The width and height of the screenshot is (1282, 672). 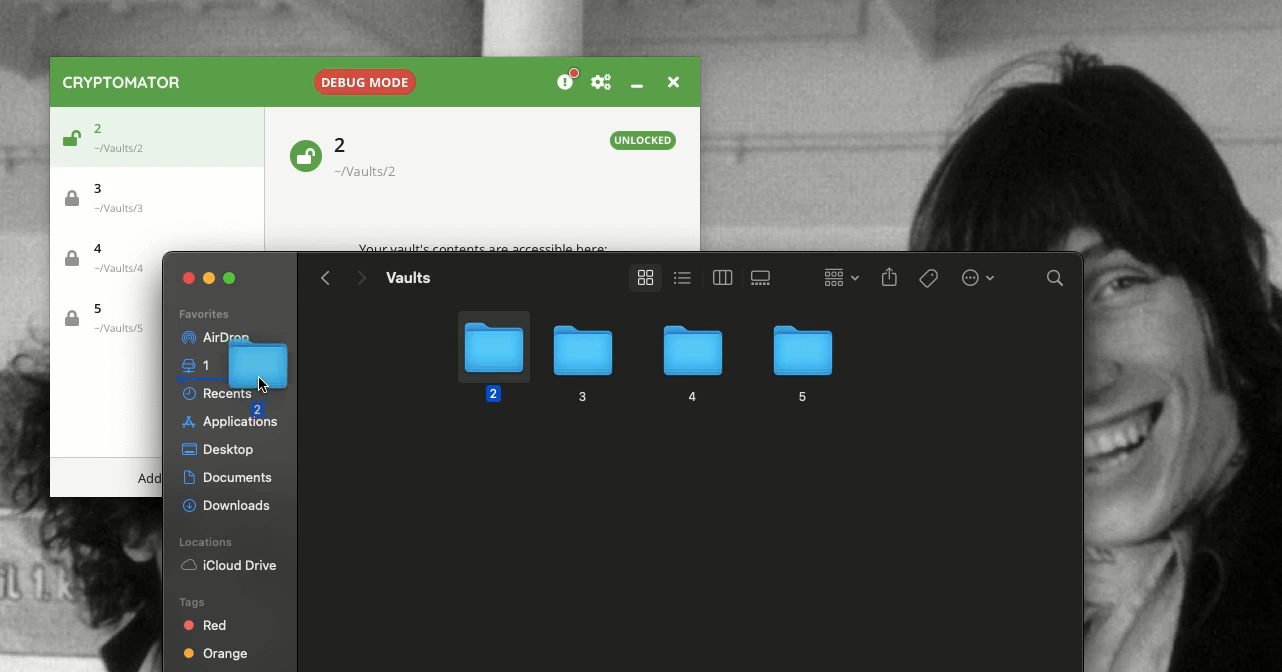 What do you see at coordinates (489, 359) in the screenshot?
I see `` at bounding box center [489, 359].